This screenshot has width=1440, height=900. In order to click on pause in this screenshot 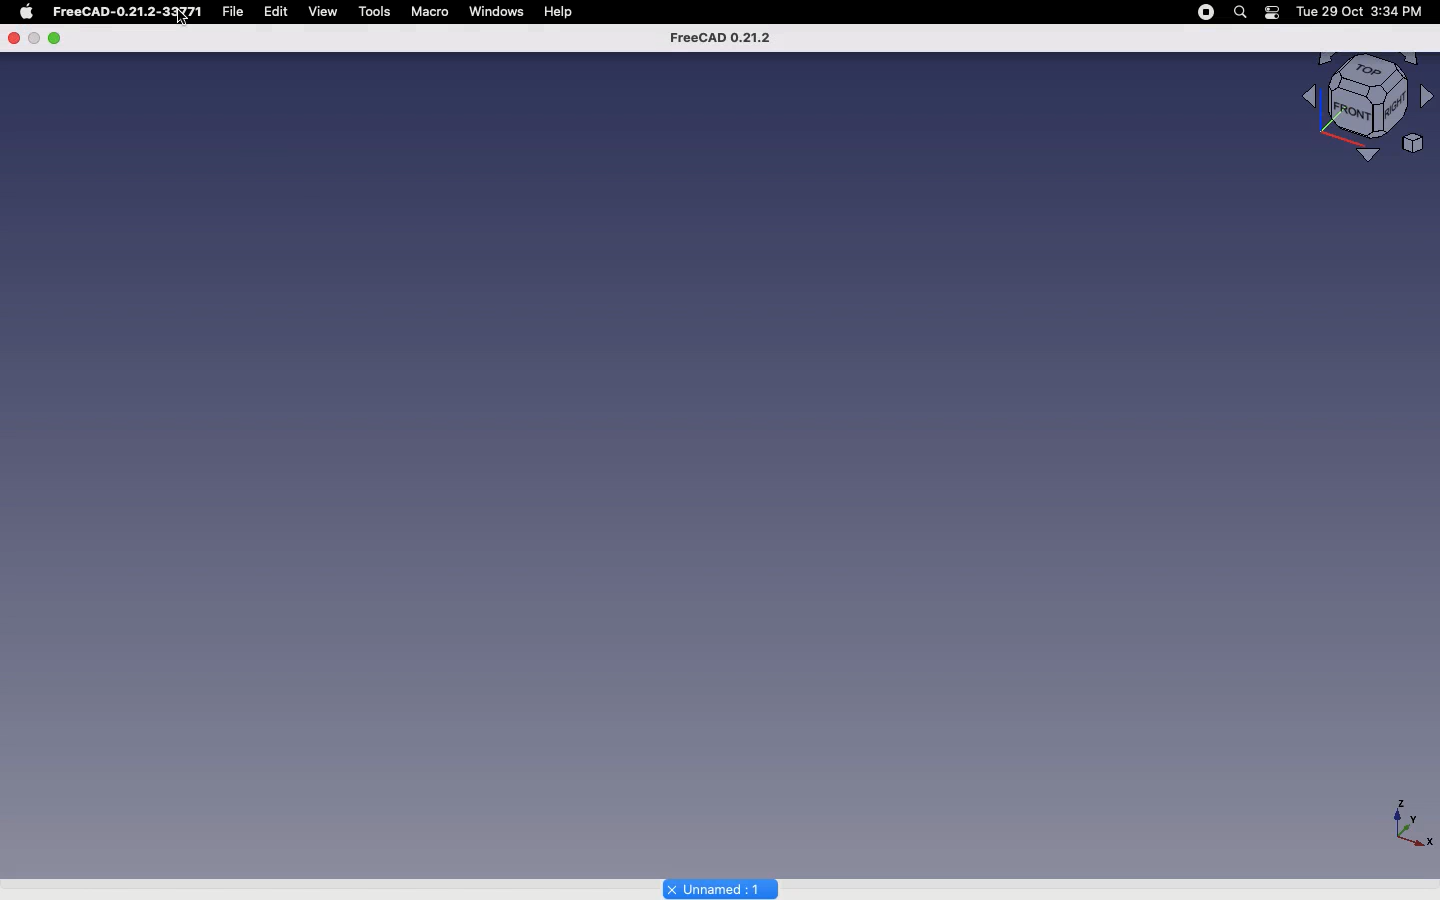, I will do `click(36, 37)`.